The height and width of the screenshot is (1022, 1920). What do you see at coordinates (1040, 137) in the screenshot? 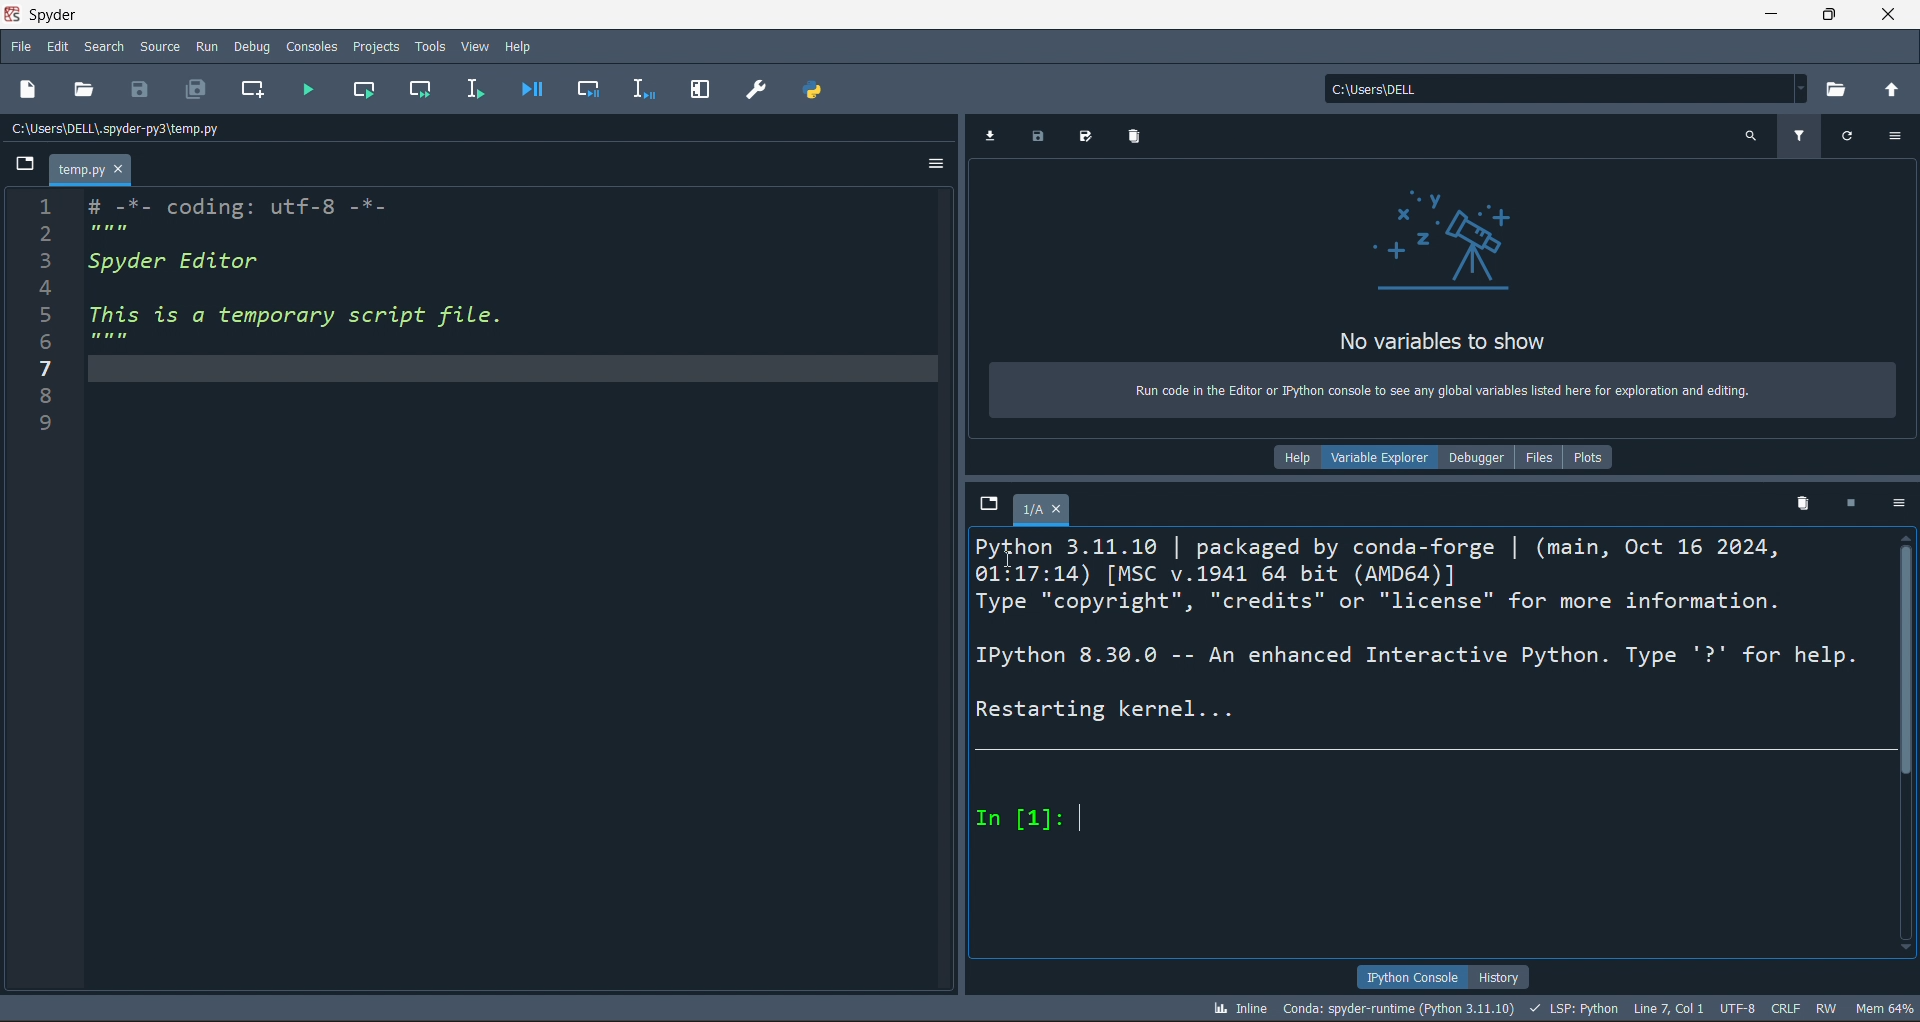
I see `save` at bounding box center [1040, 137].